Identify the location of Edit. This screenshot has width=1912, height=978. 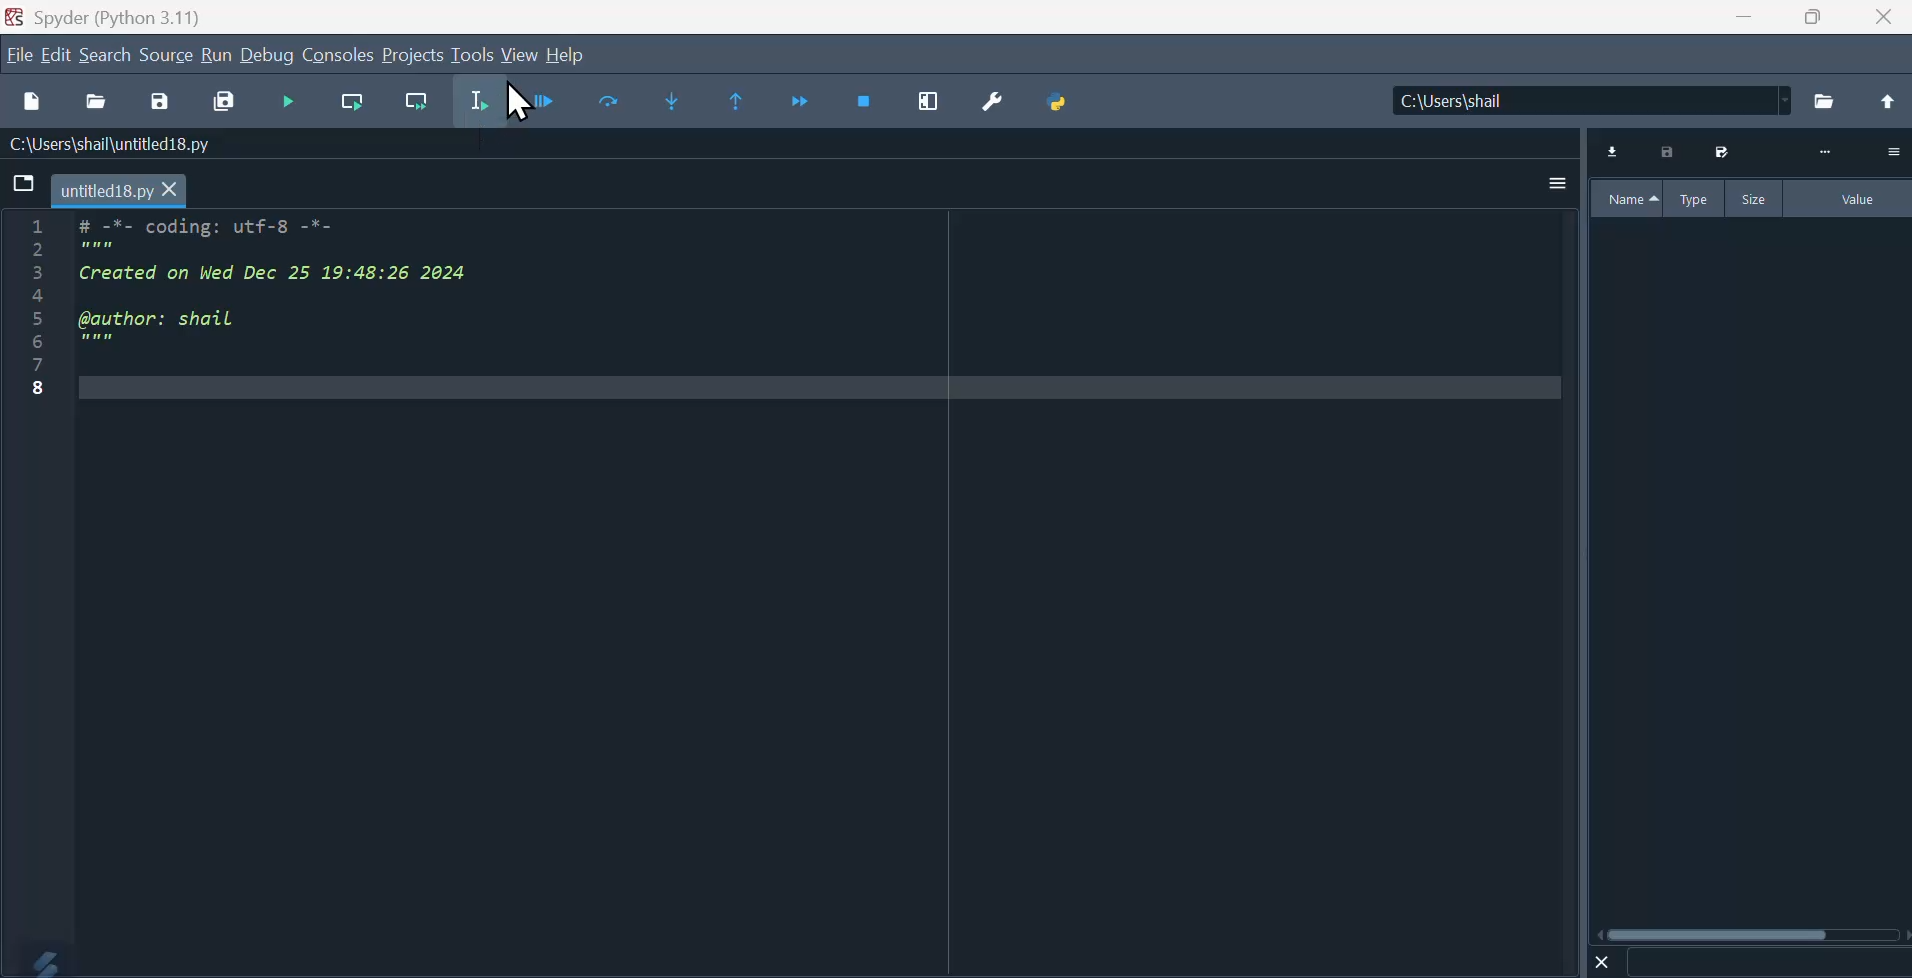
(59, 54).